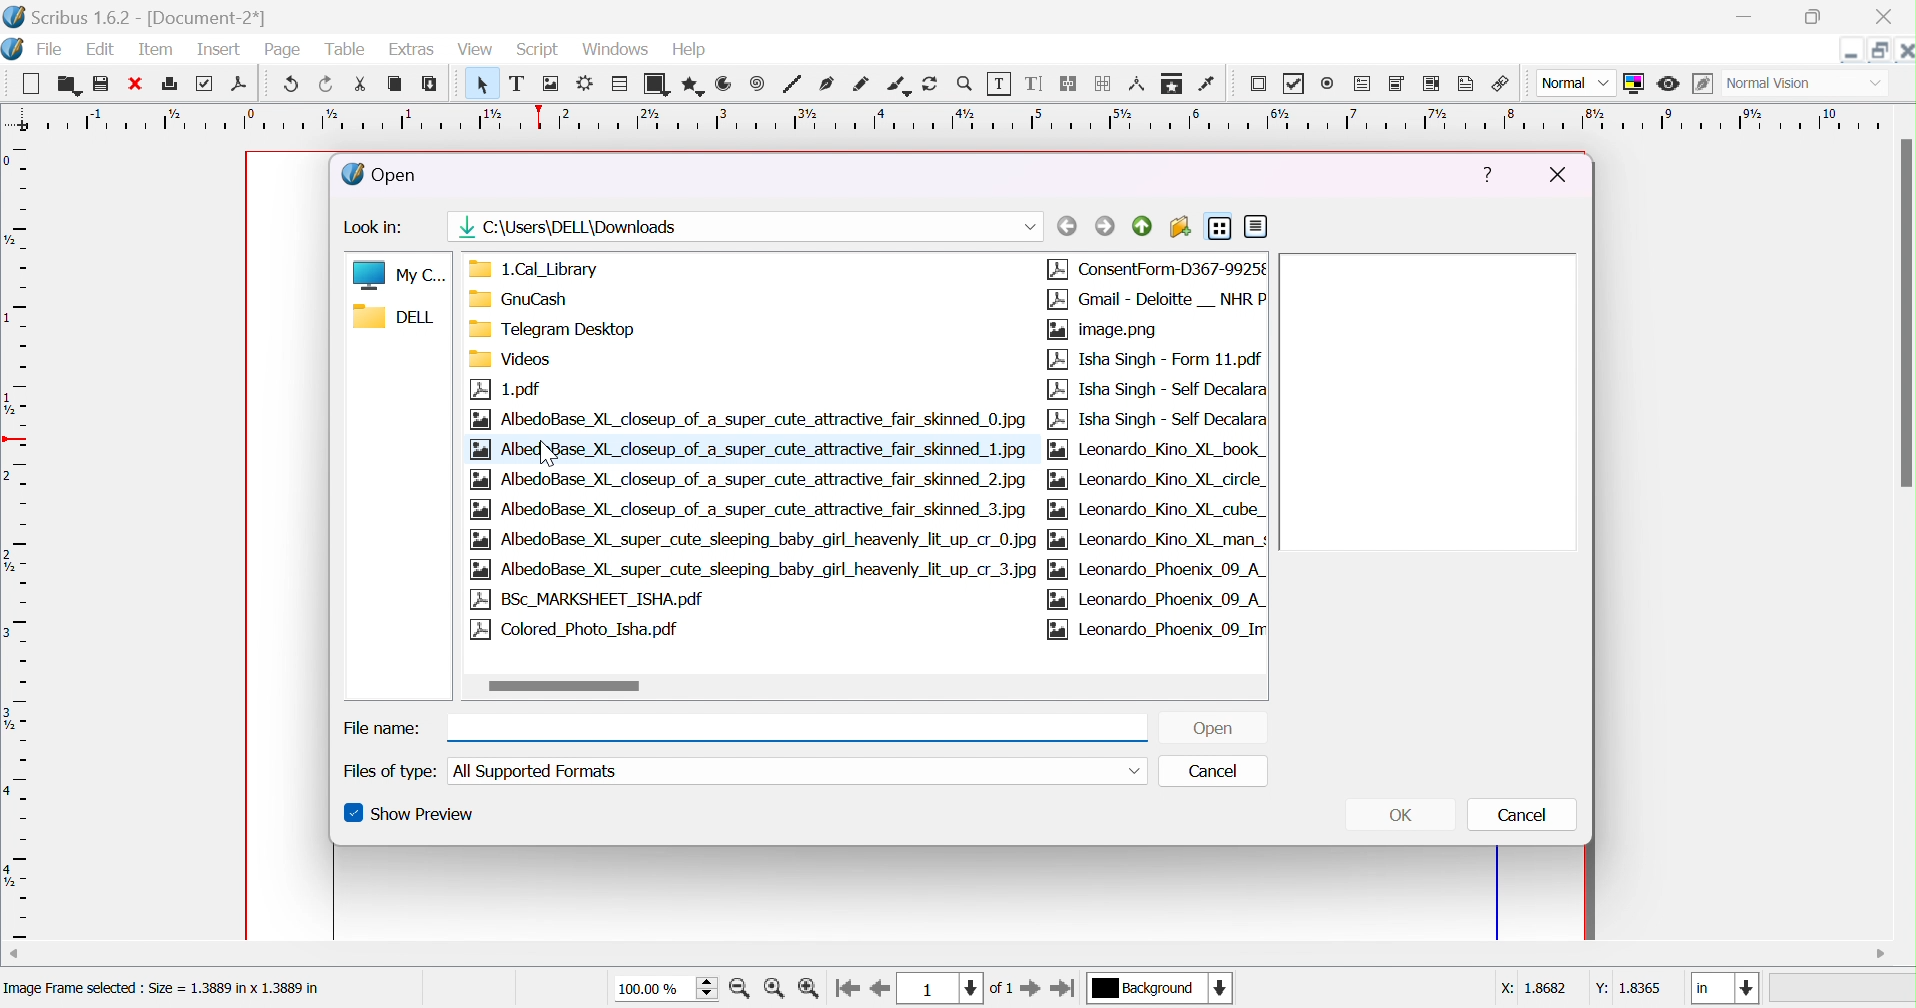 The height and width of the screenshot is (1008, 1916). What do you see at coordinates (1904, 48) in the screenshot?
I see `close` at bounding box center [1904, 48].